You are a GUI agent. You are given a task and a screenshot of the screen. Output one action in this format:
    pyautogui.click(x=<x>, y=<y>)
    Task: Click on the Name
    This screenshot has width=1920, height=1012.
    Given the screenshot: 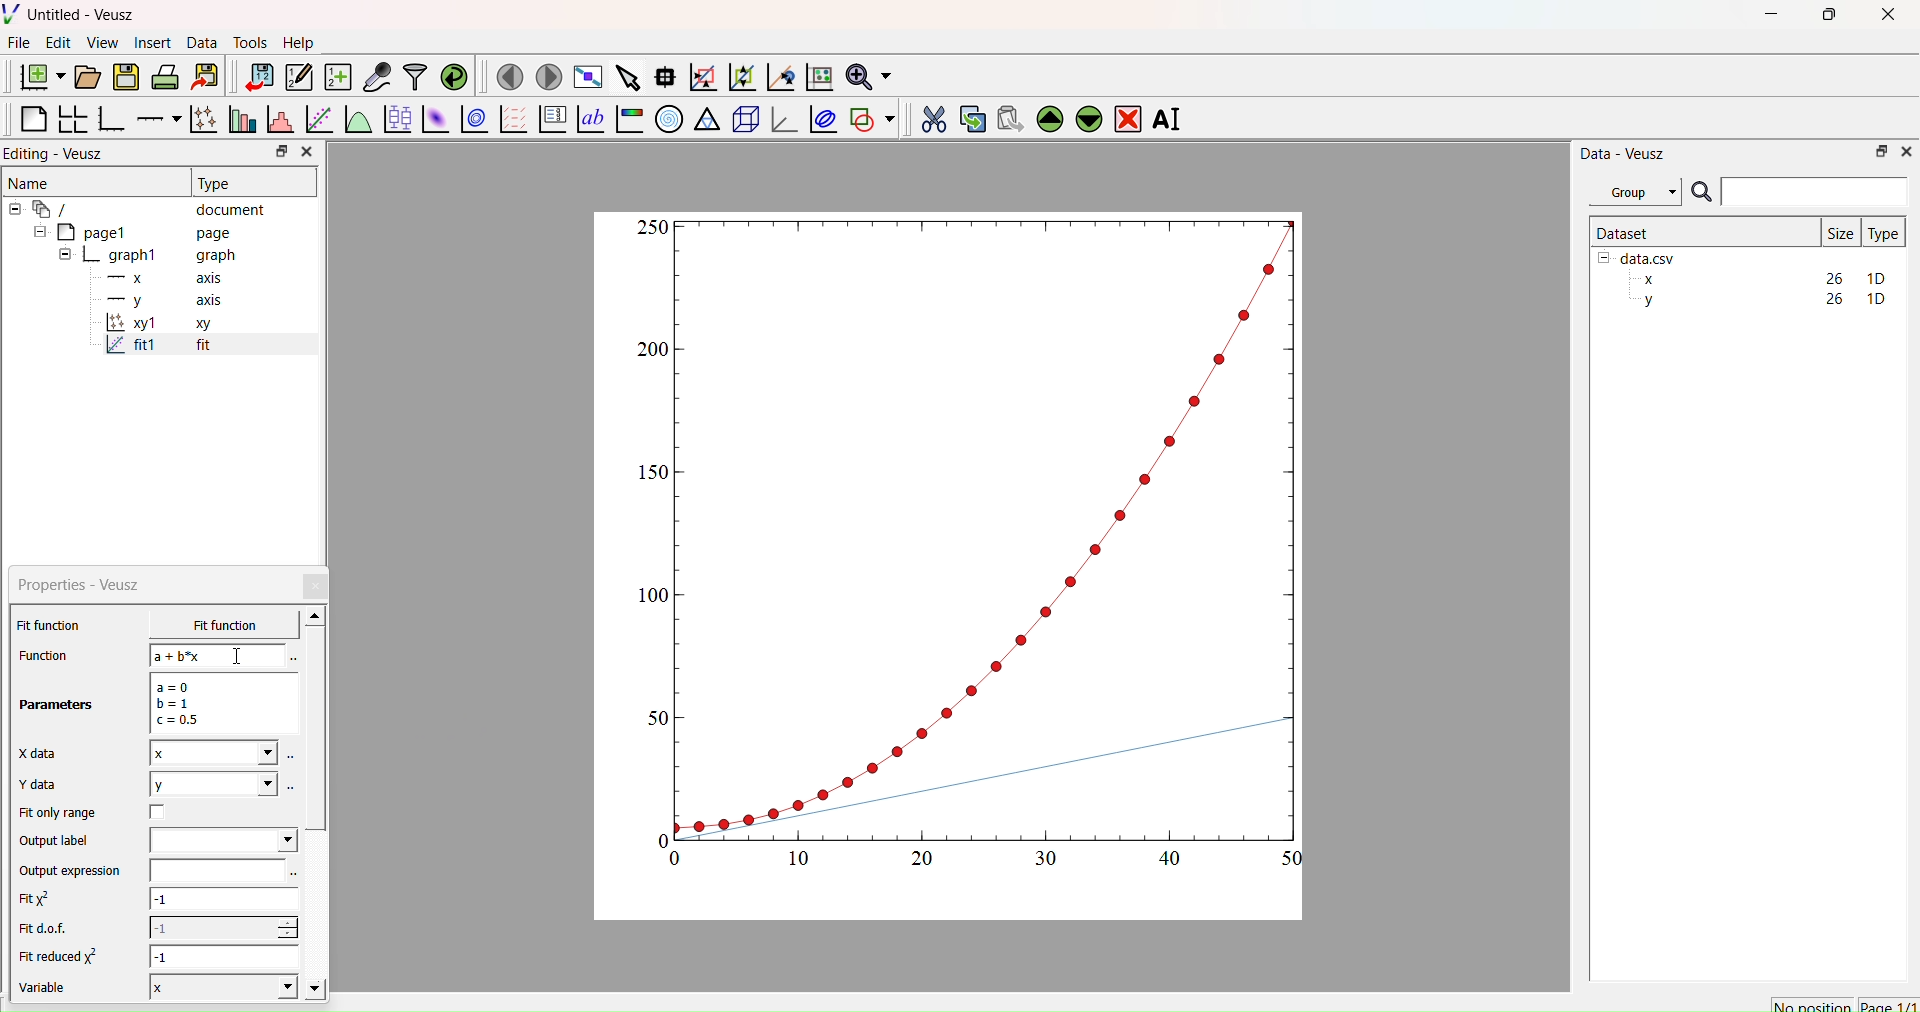 What is the action you would take?
    pyautogui.click(x=31, y=181)
    